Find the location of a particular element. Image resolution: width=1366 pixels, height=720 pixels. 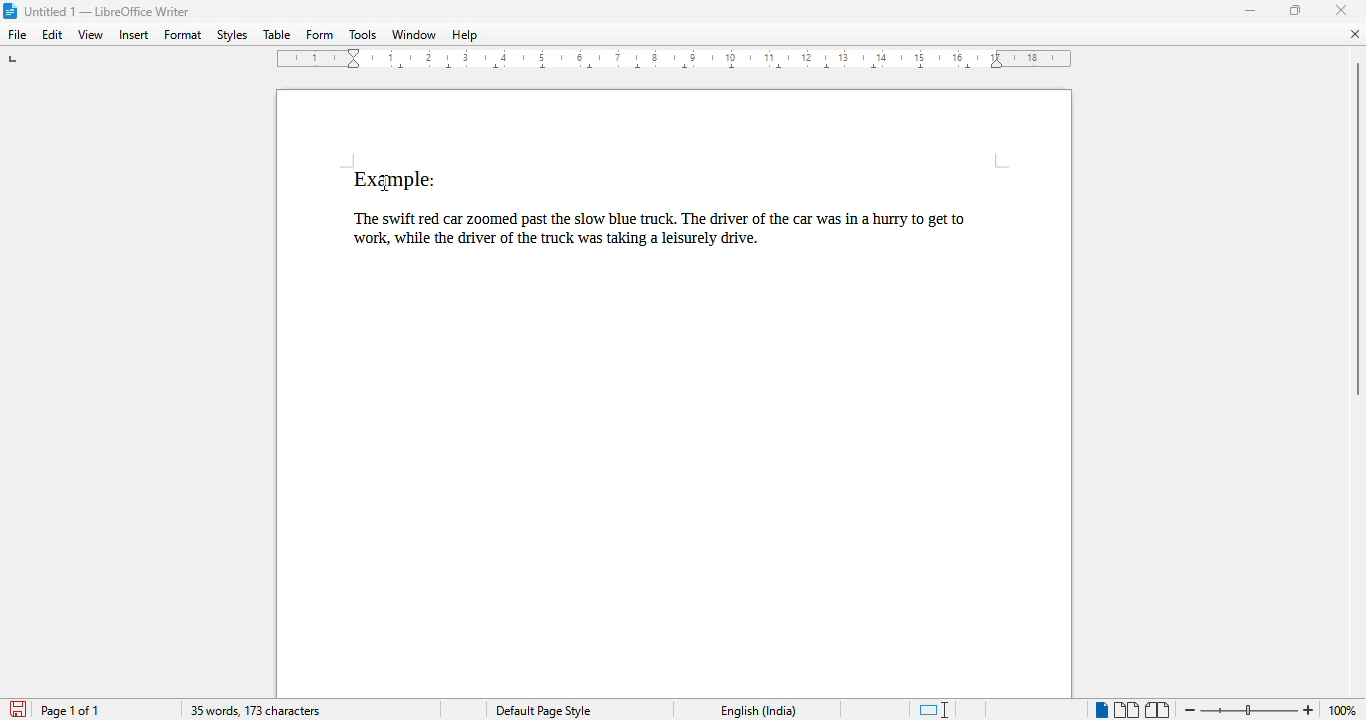

format is located at coordinates (184, 34).